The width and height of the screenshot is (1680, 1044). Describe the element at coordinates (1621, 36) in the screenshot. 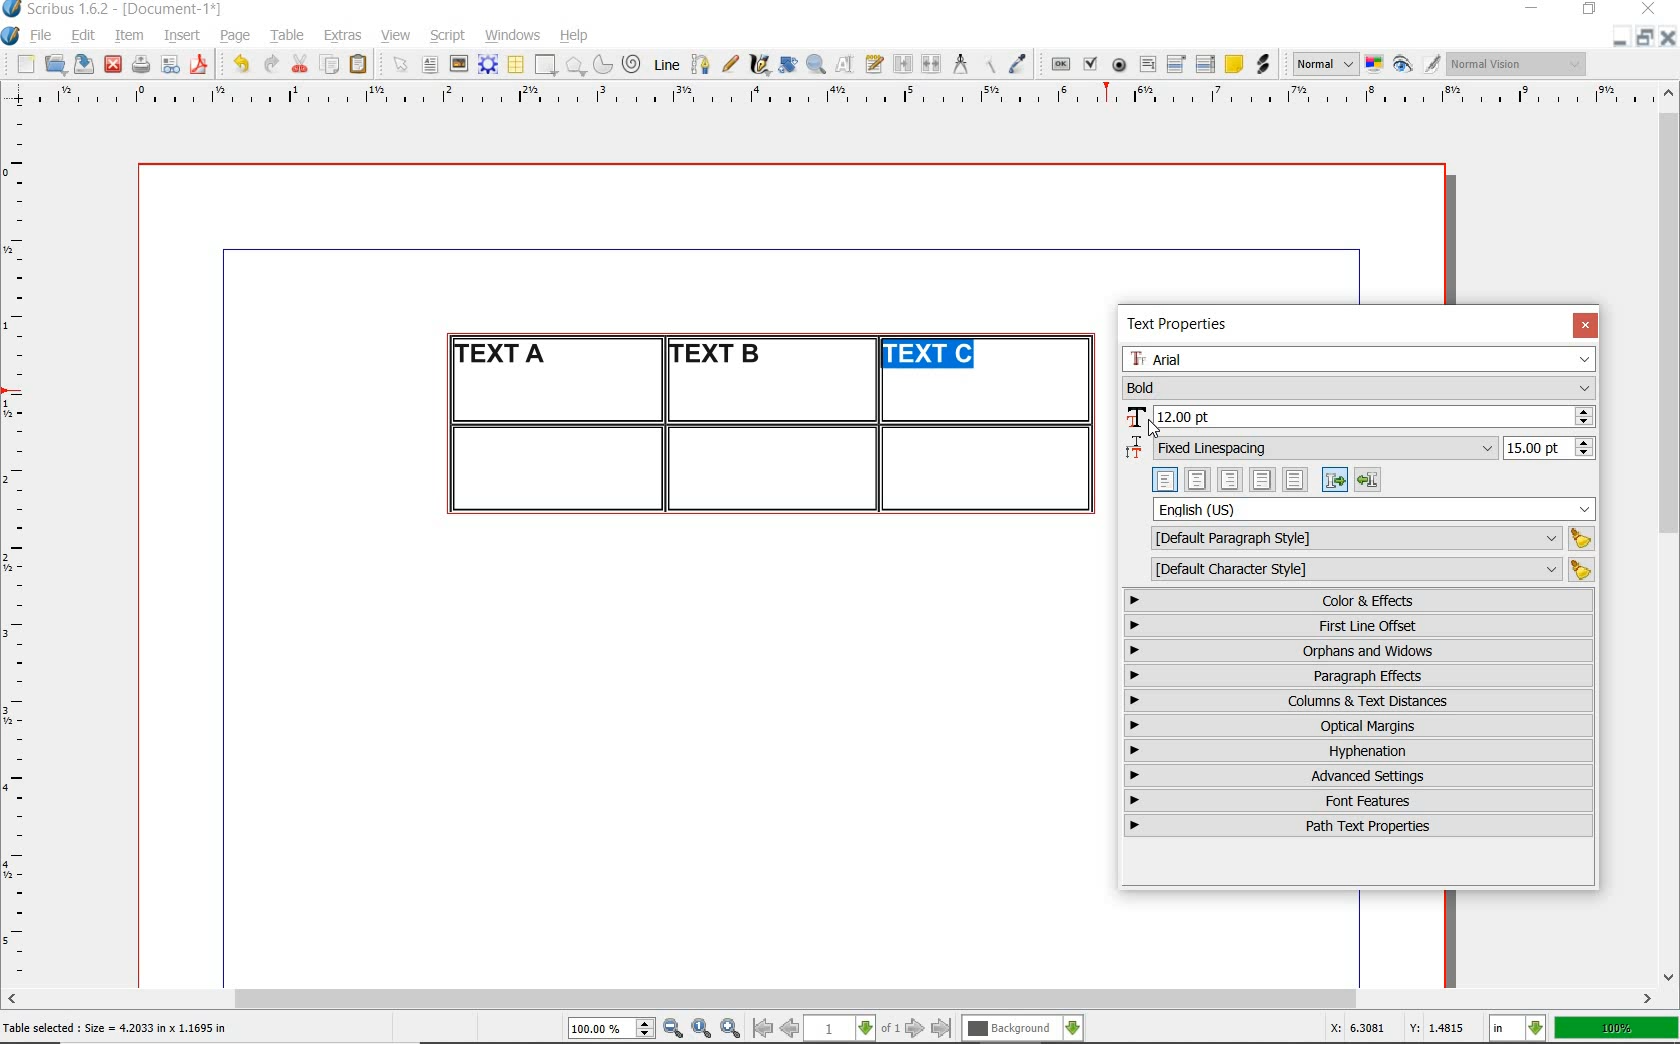

I see `minimize` at that location.